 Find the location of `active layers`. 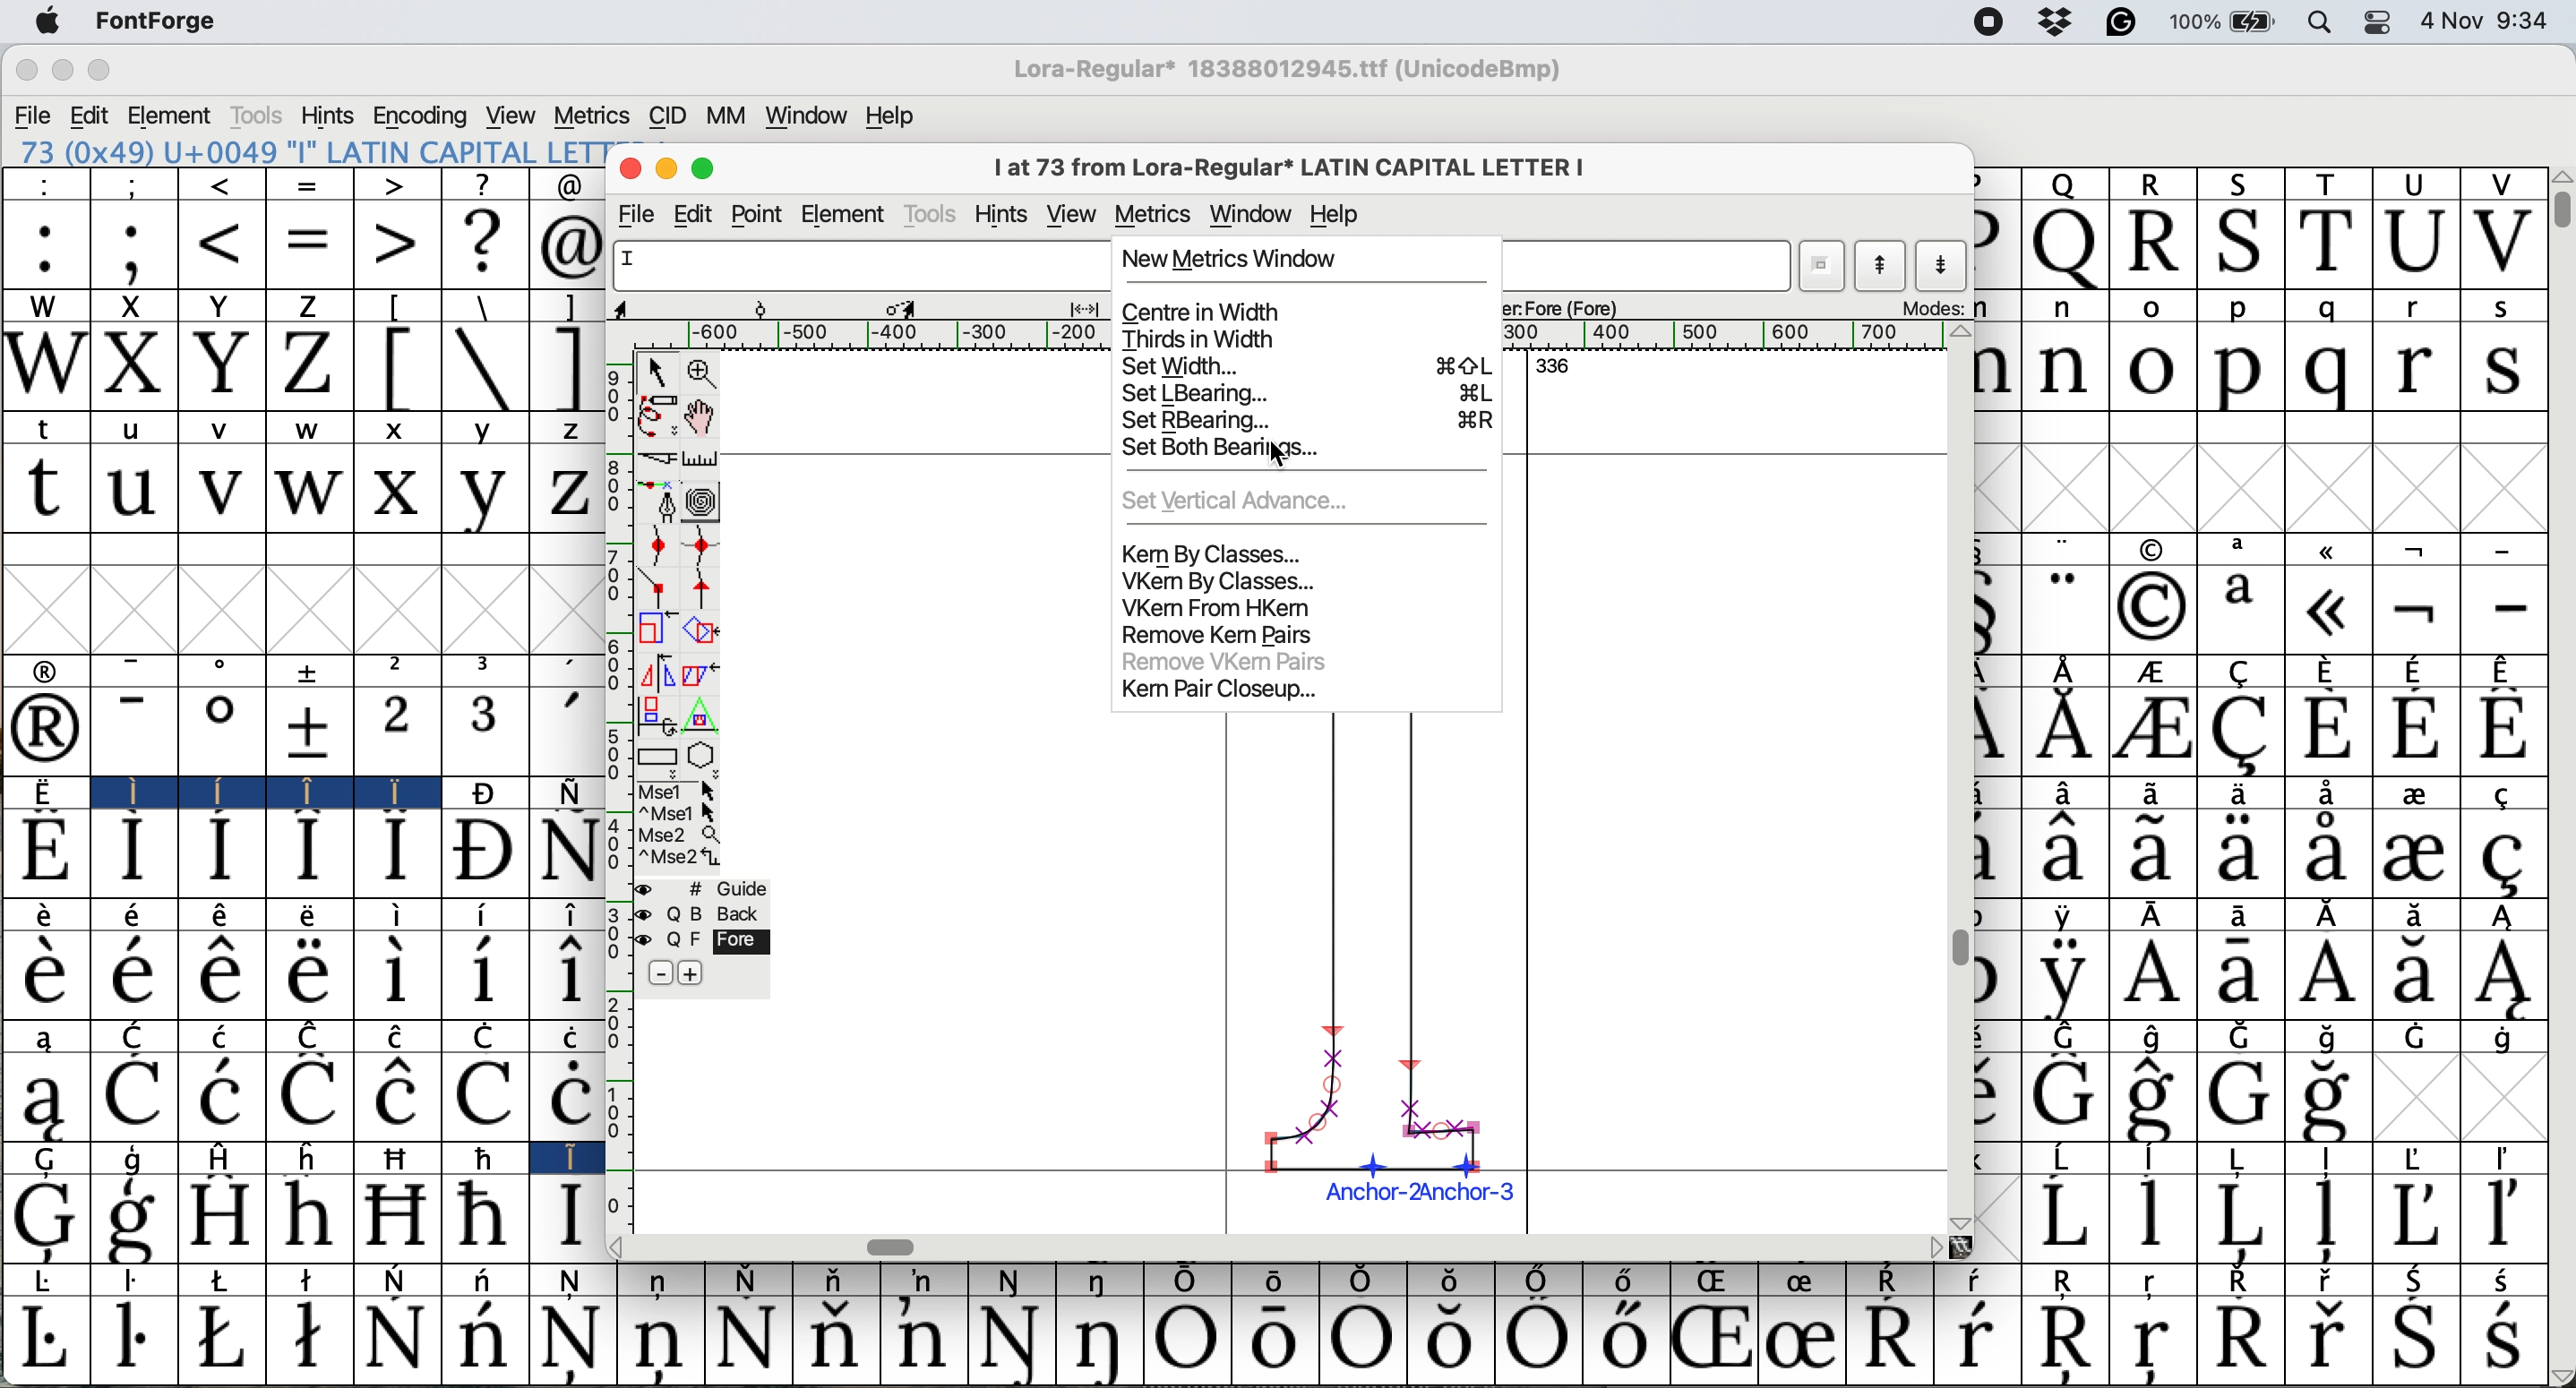

active layers is located at coordinates (1523, 305).